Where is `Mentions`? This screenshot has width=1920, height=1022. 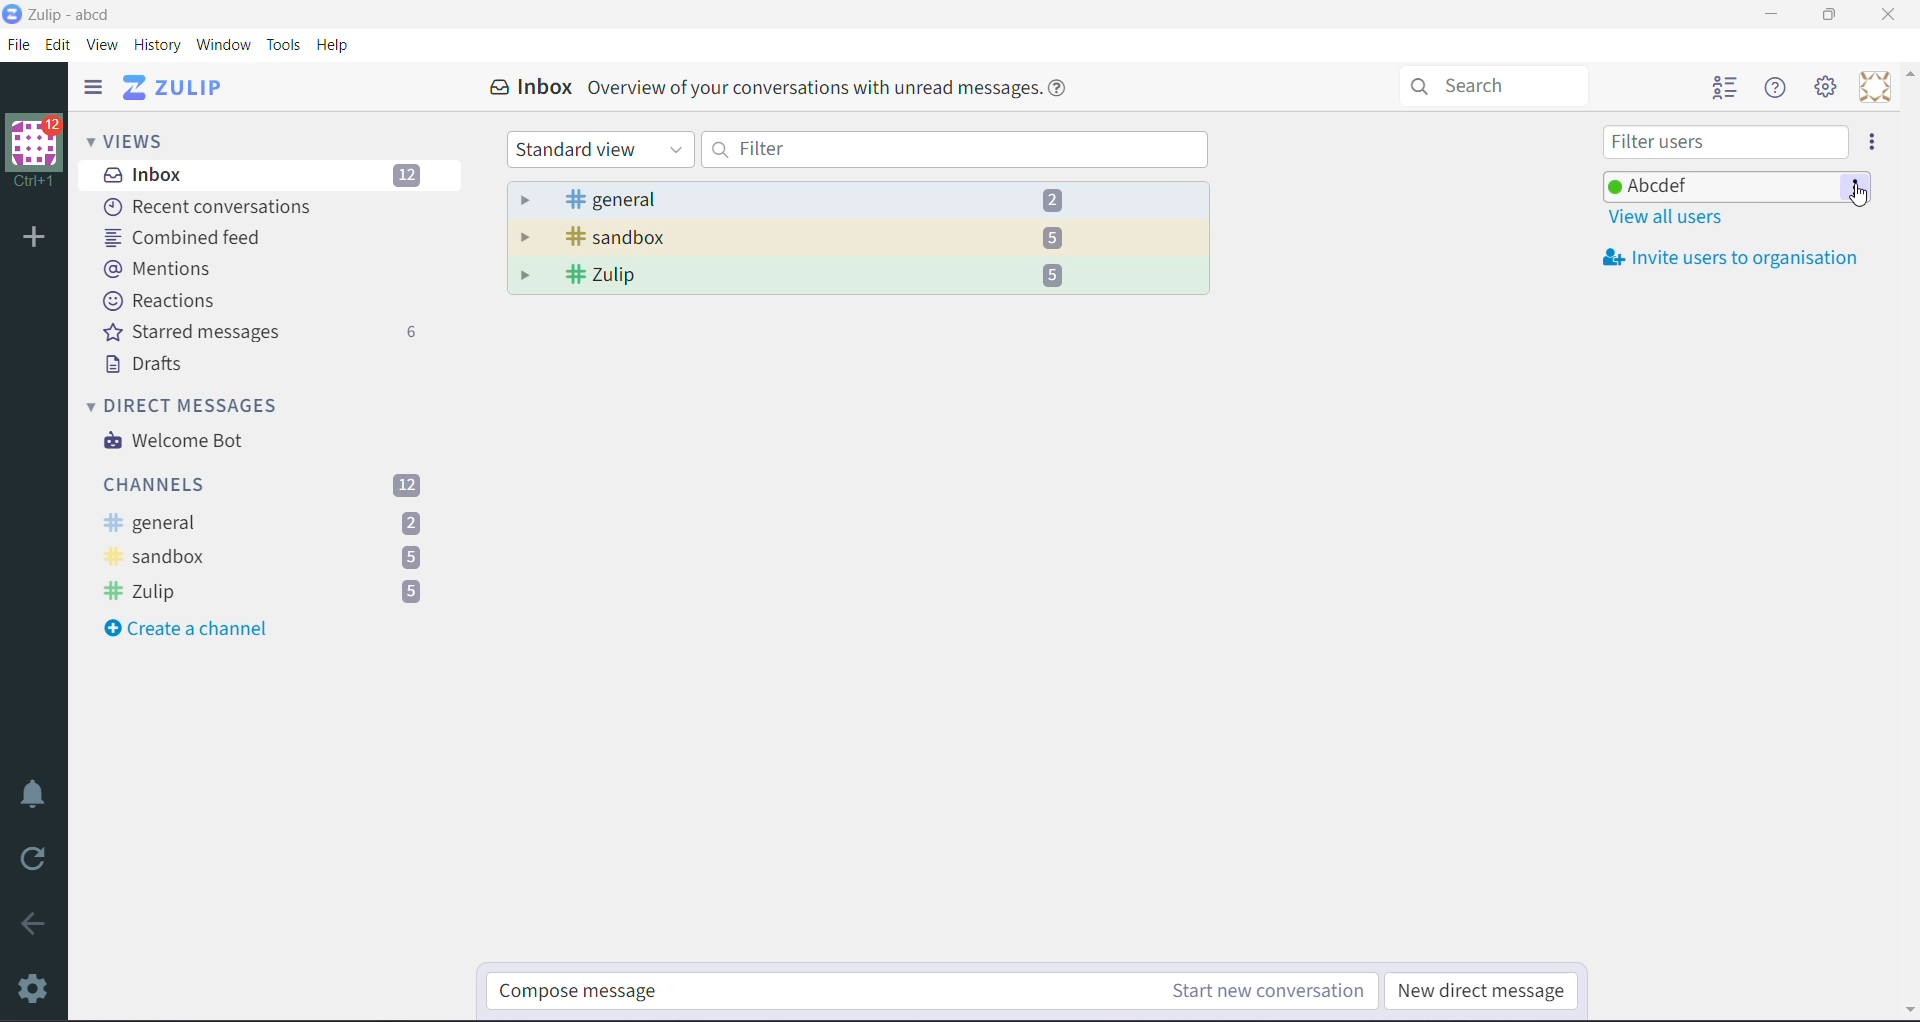
Mentions is located at coordinates (158, 269).